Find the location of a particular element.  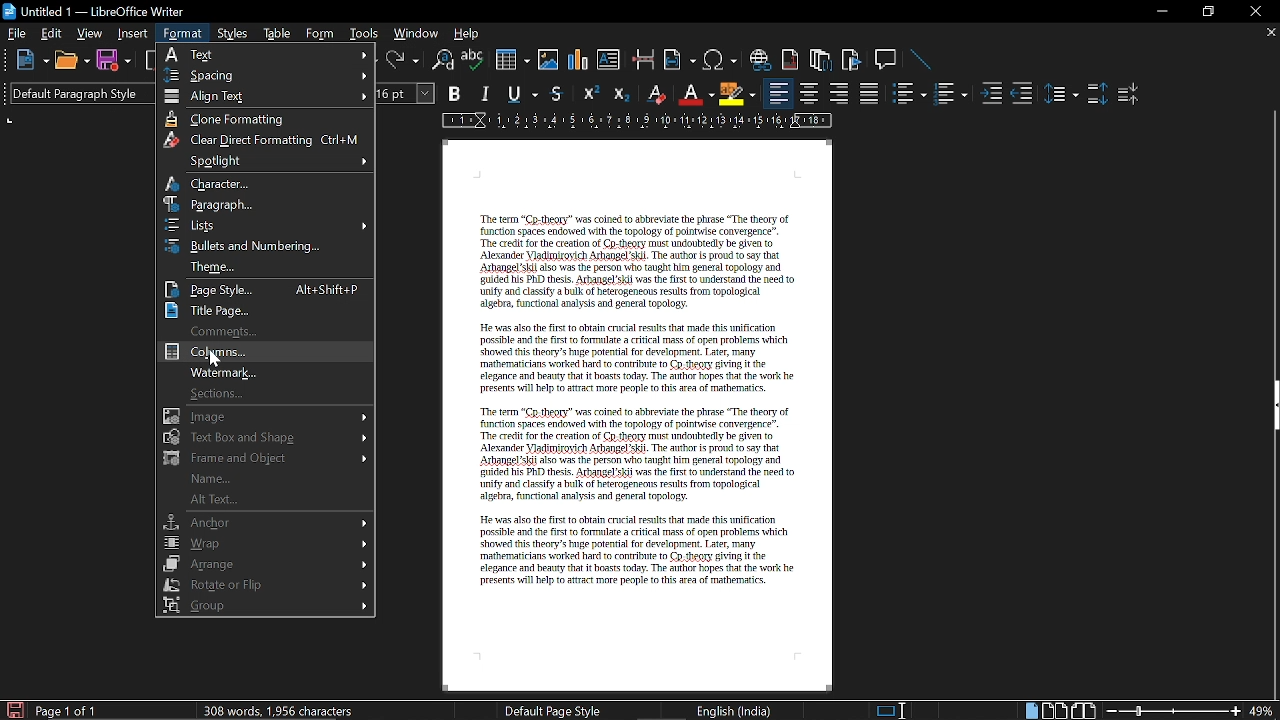

Align left is located at coordinates (778, 93).